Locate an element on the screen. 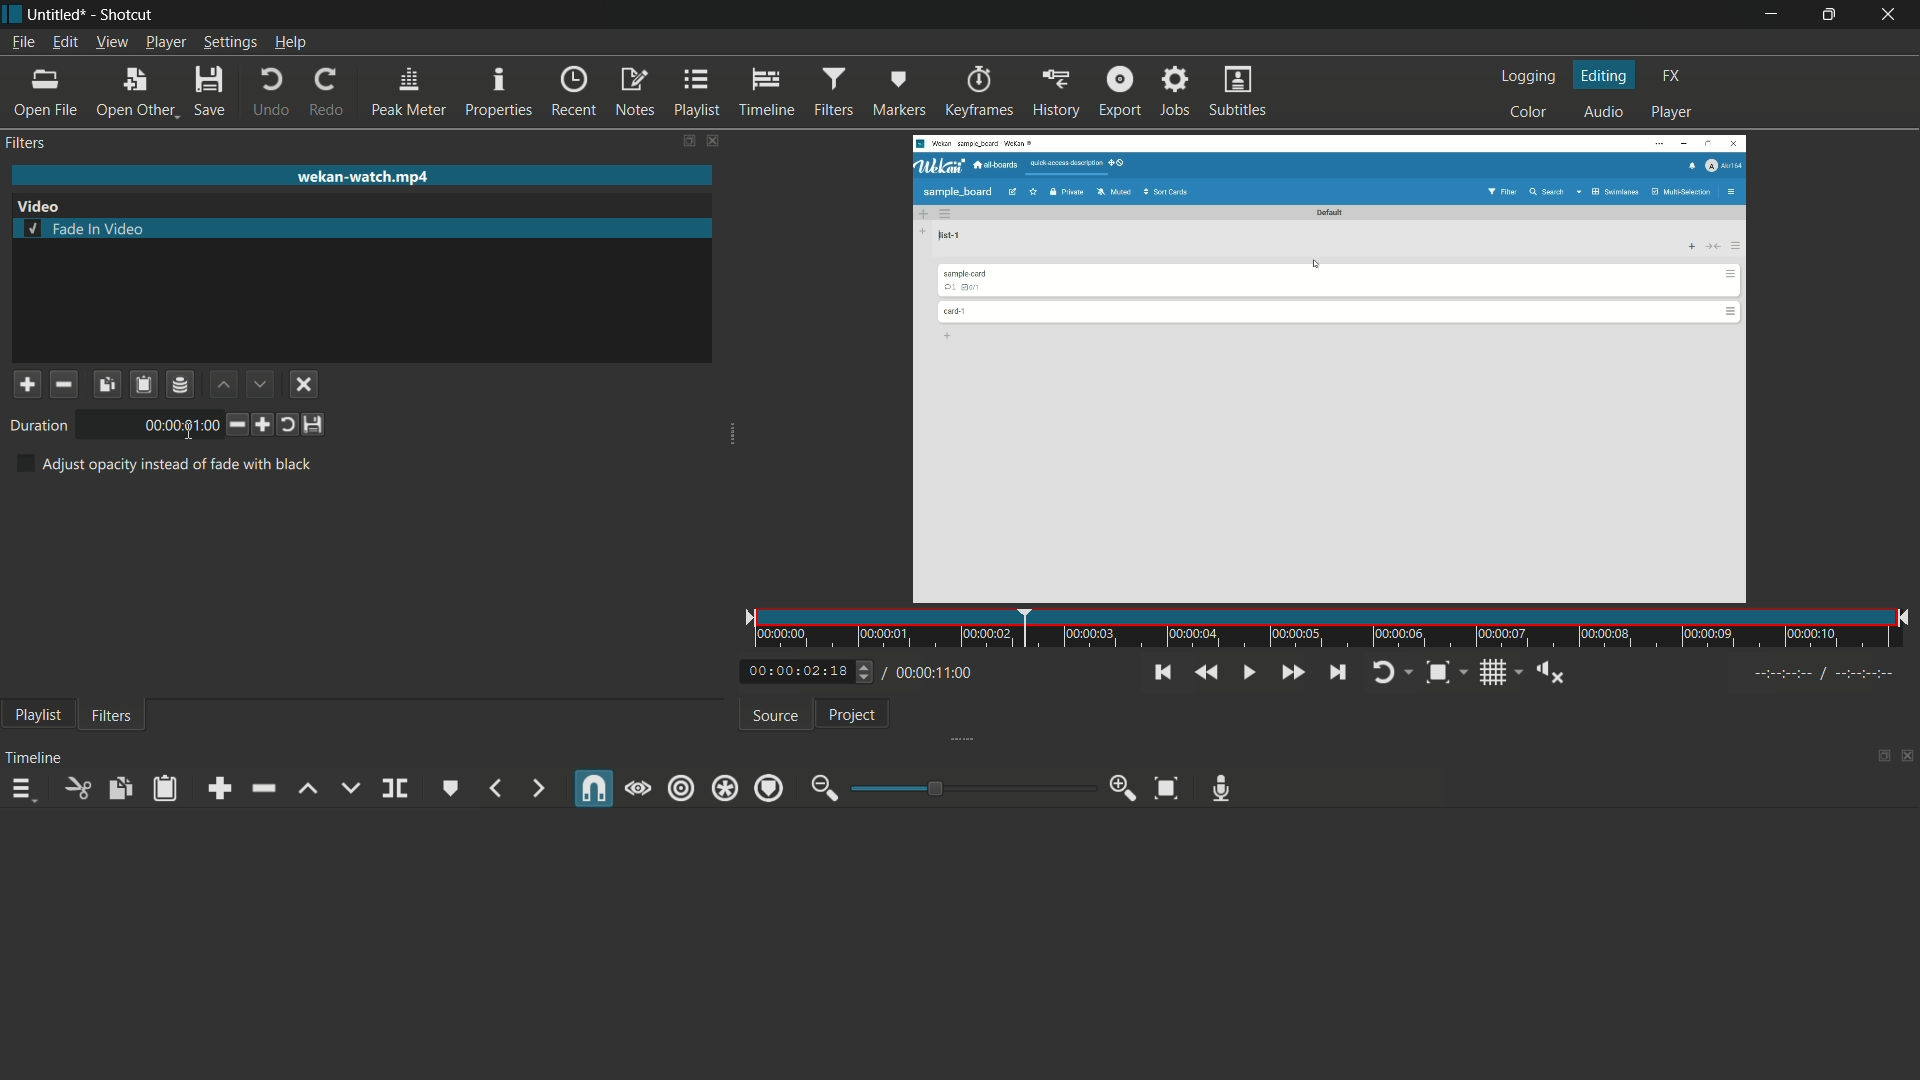 This screenshot has height=1080, width=1920. / is located at coordinates (882, 669).